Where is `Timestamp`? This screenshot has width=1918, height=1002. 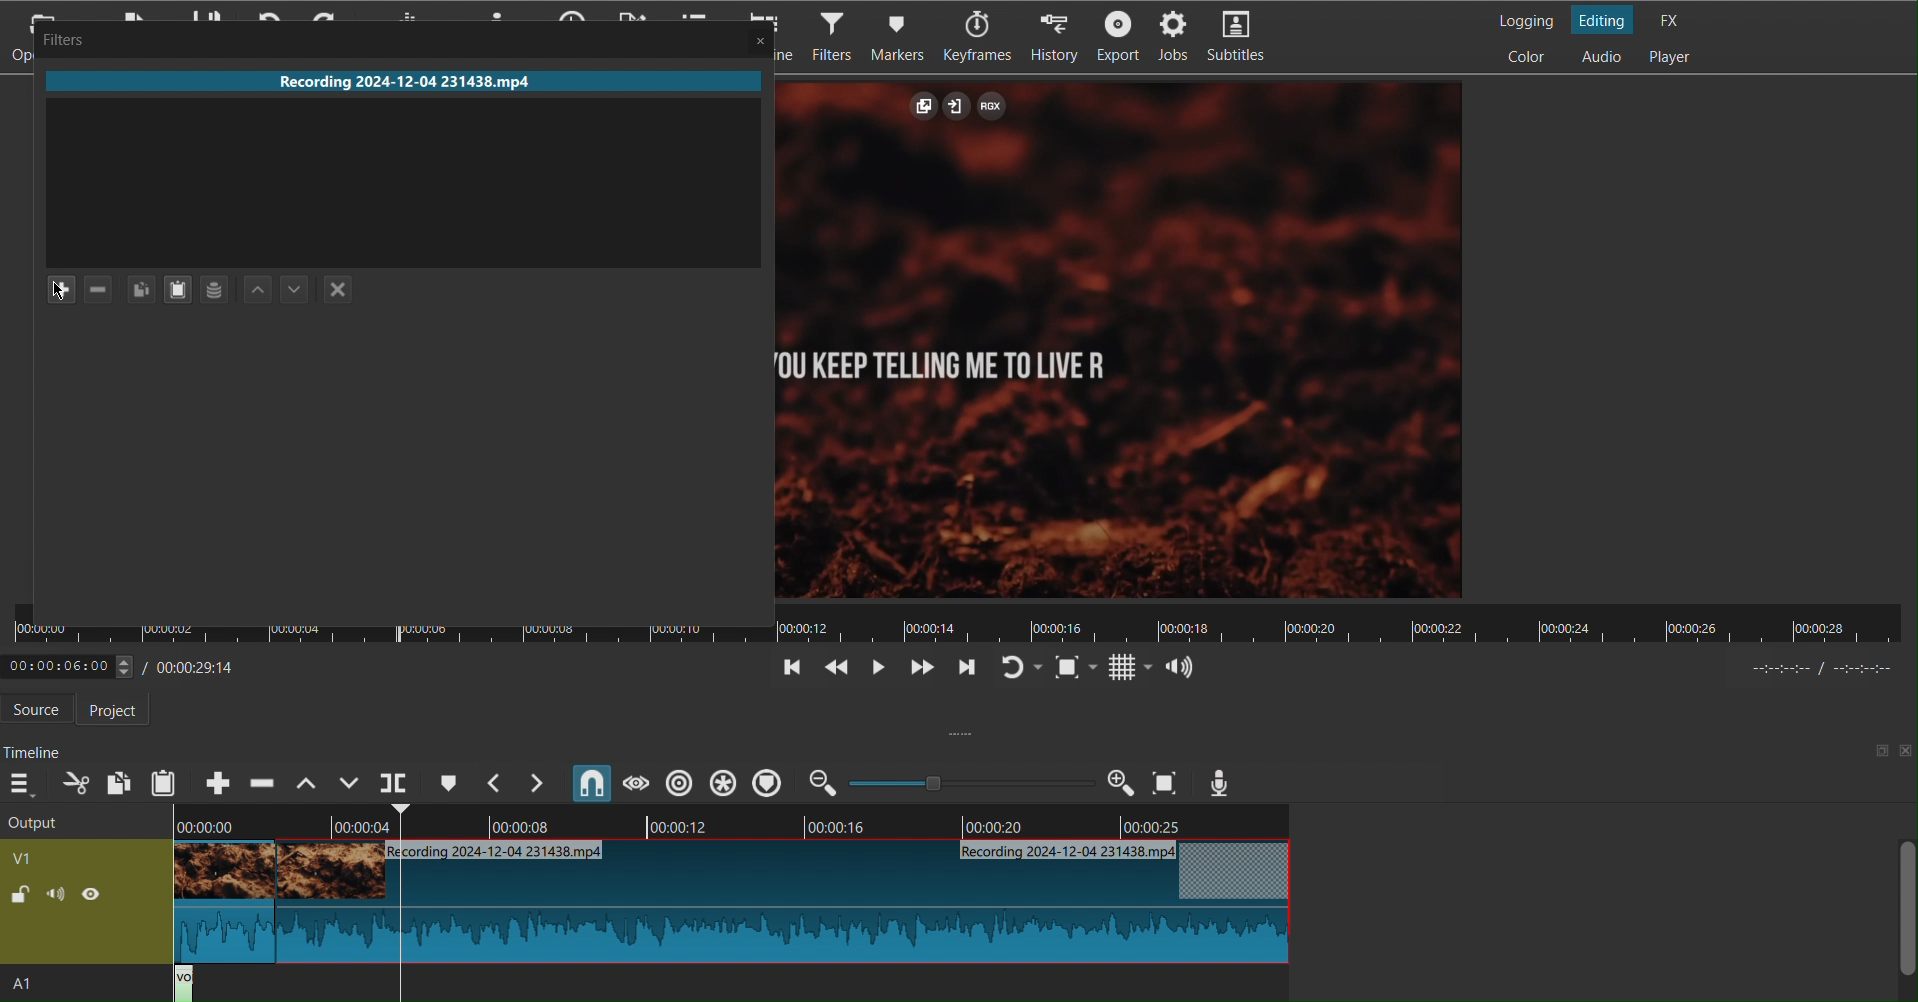
Timestamp is located at coordinates (131, 664).